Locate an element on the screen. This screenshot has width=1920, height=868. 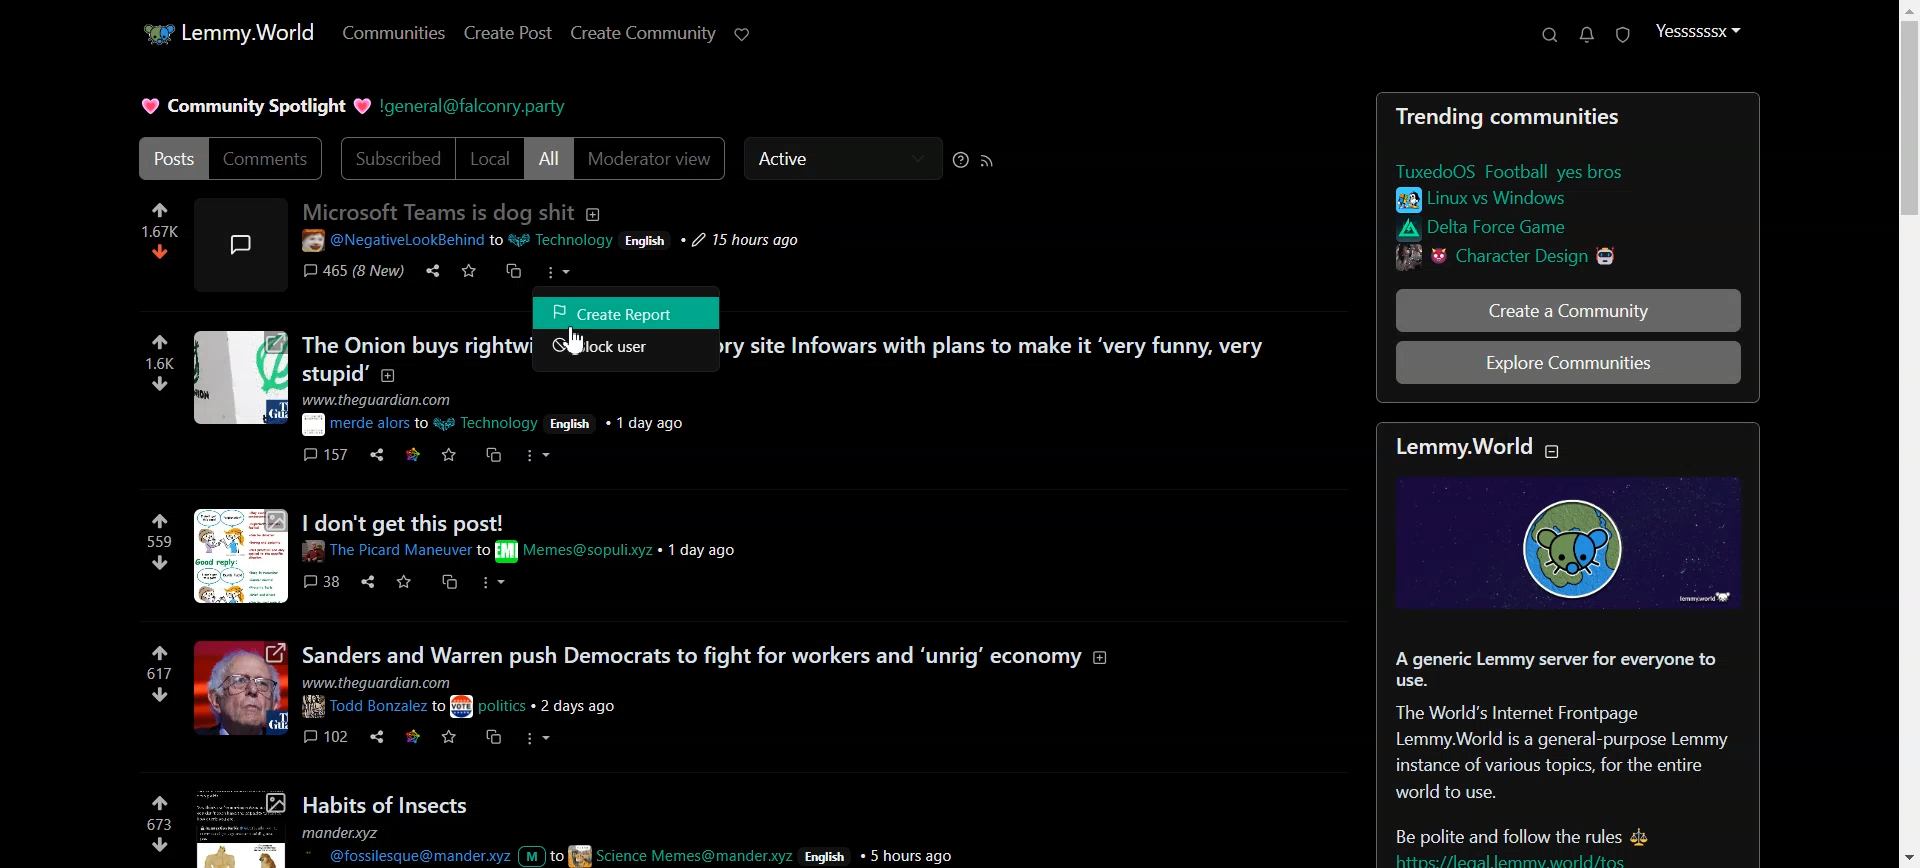
link is located at coordinates (1522, 229).